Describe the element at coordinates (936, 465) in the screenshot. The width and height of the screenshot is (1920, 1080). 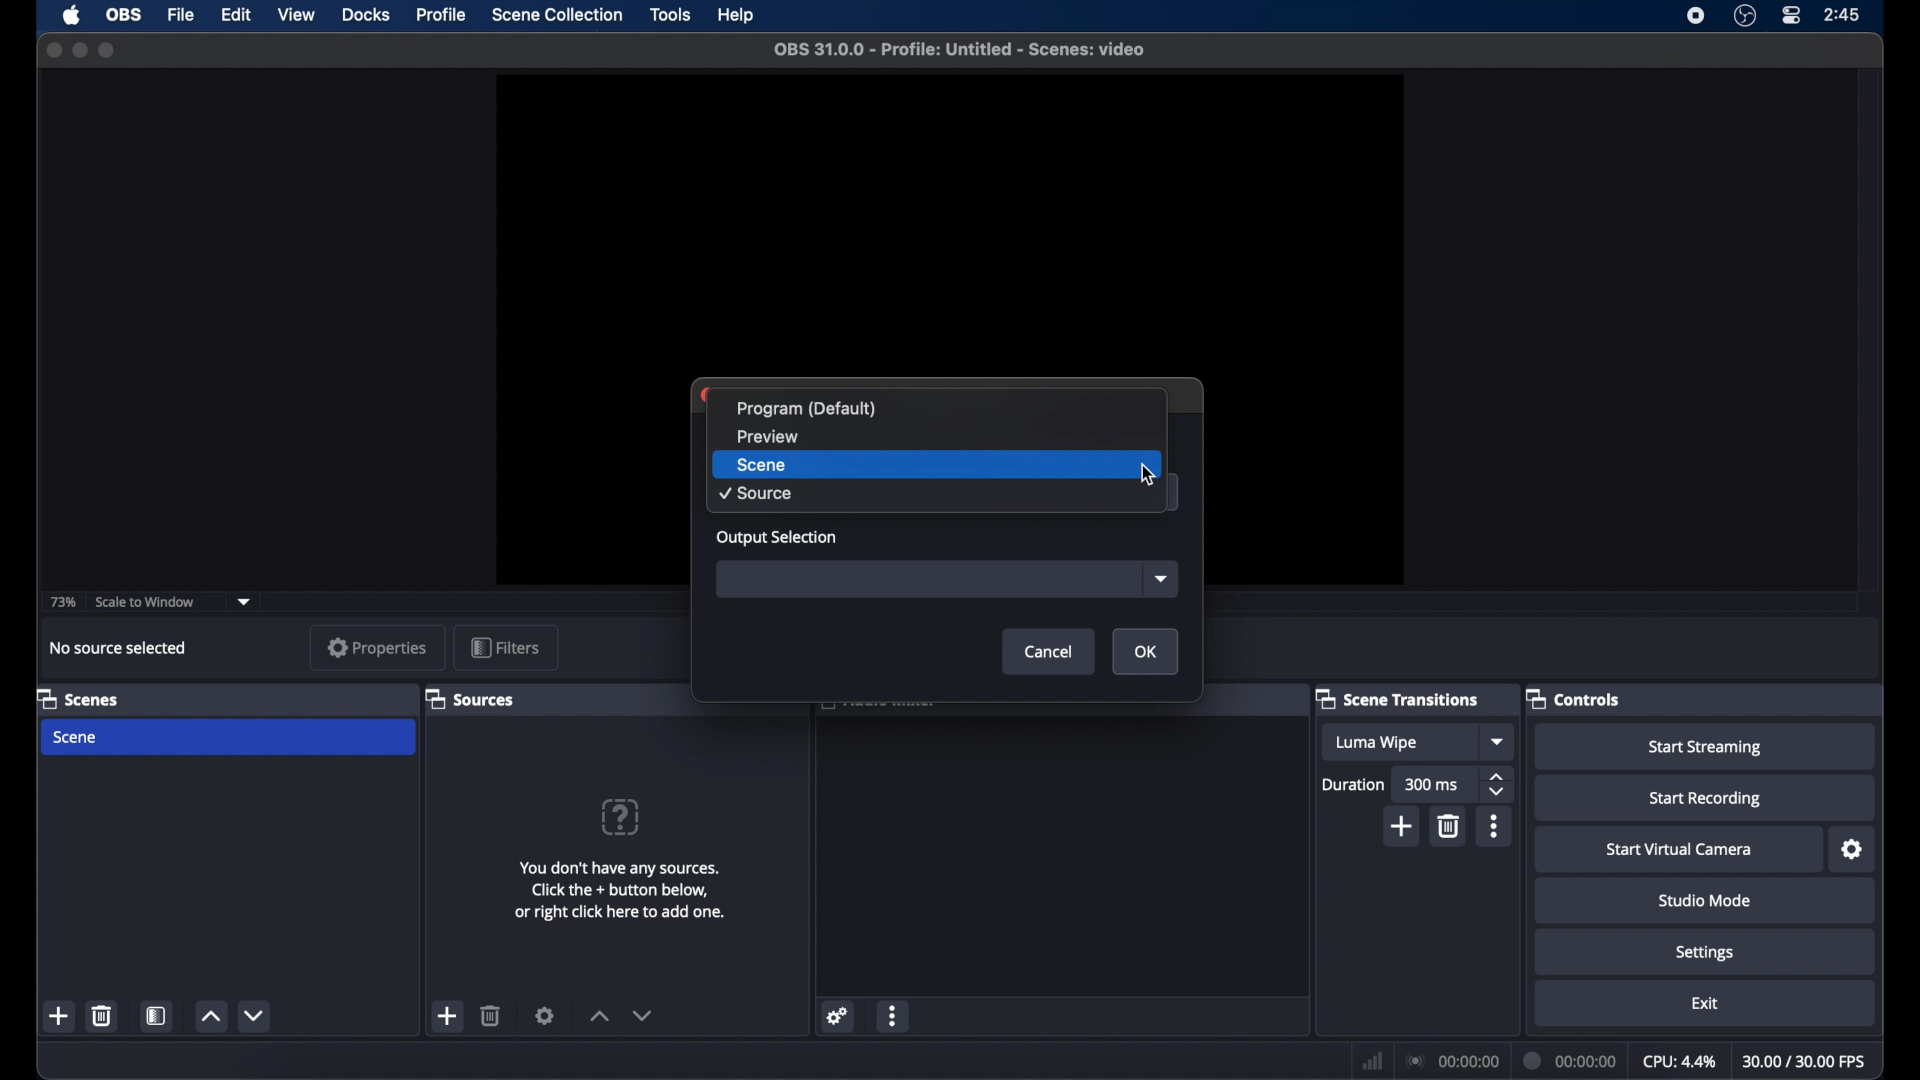
I see `scene` at that location.